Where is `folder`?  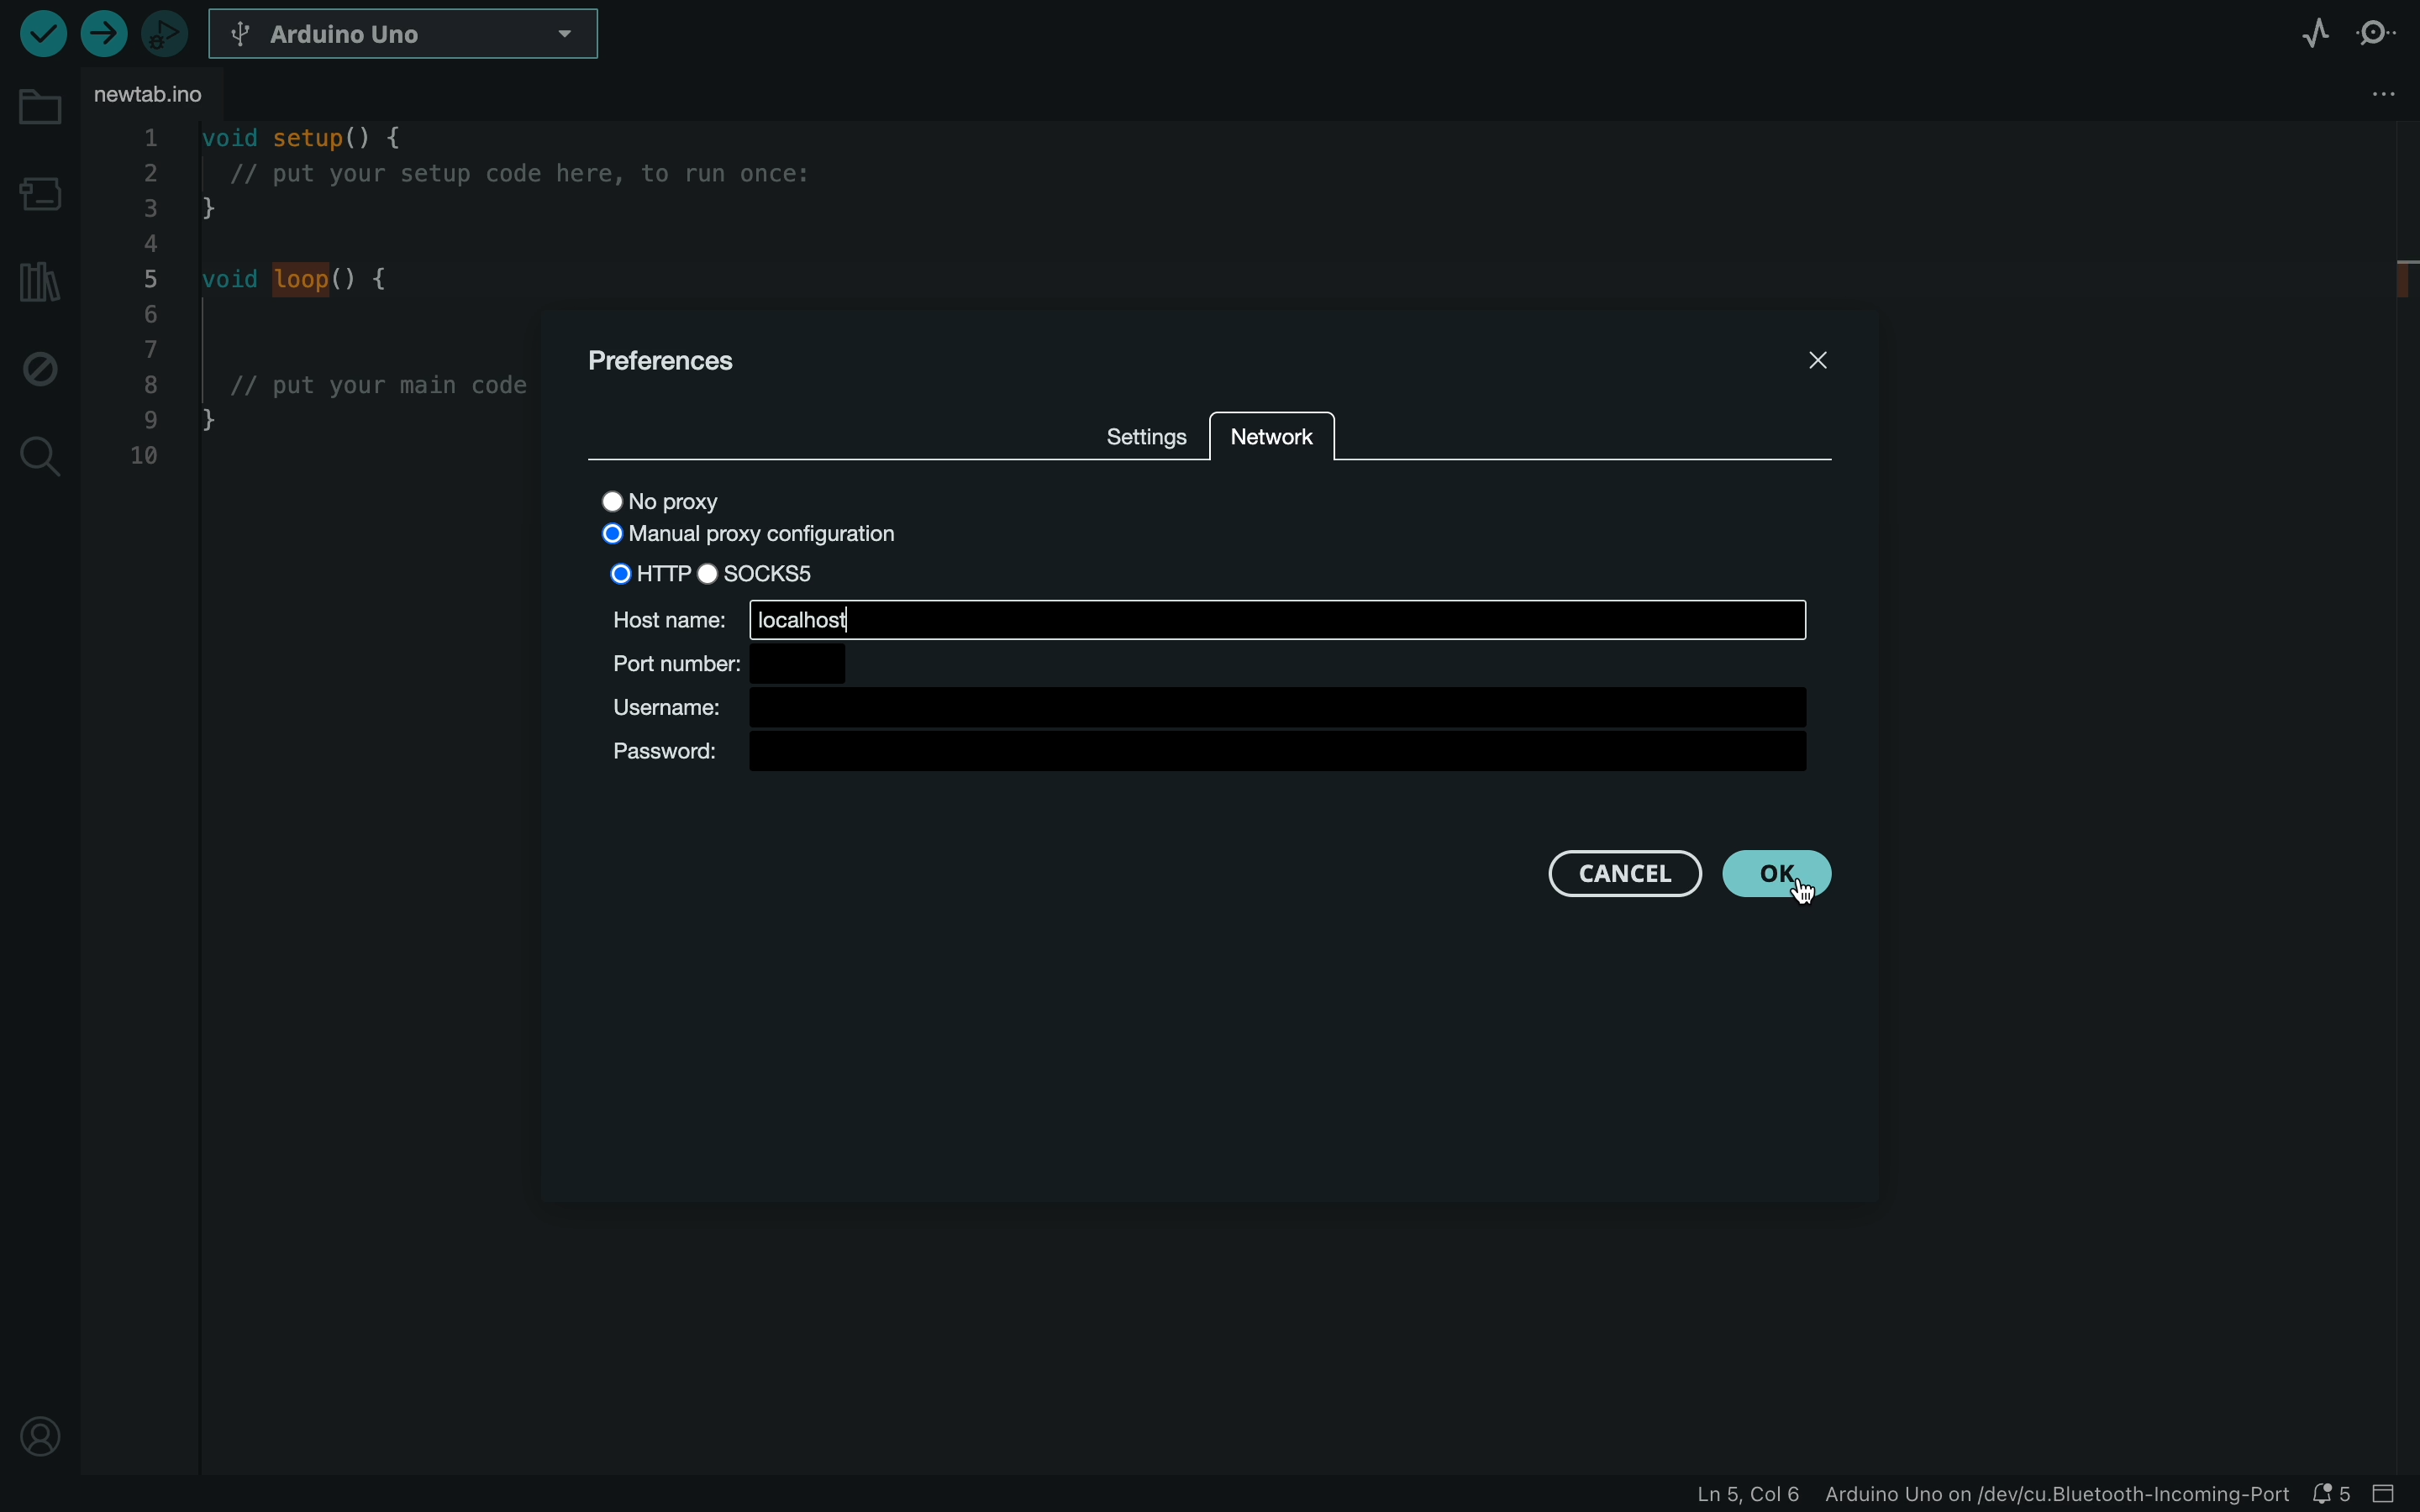 folder is located at coordinates (38, 107).